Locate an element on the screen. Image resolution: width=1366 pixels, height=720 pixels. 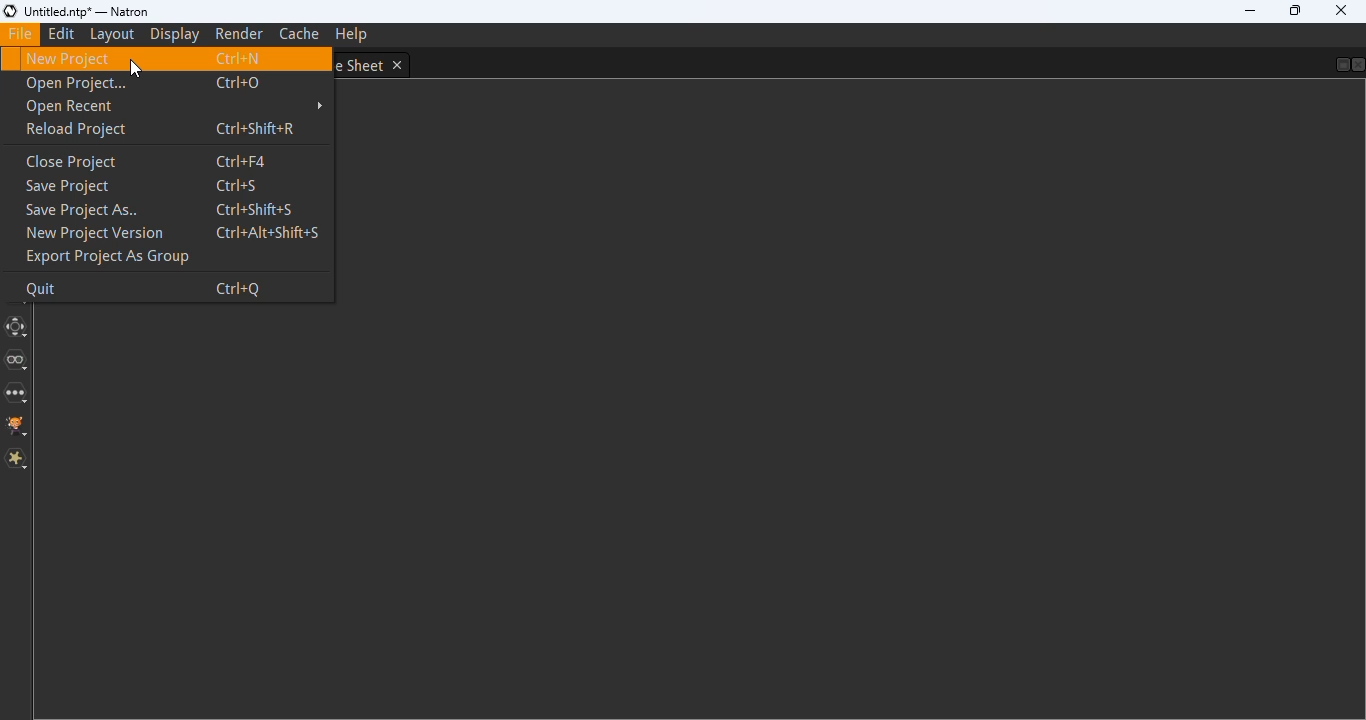
cache is located at coordinates (301, 33).